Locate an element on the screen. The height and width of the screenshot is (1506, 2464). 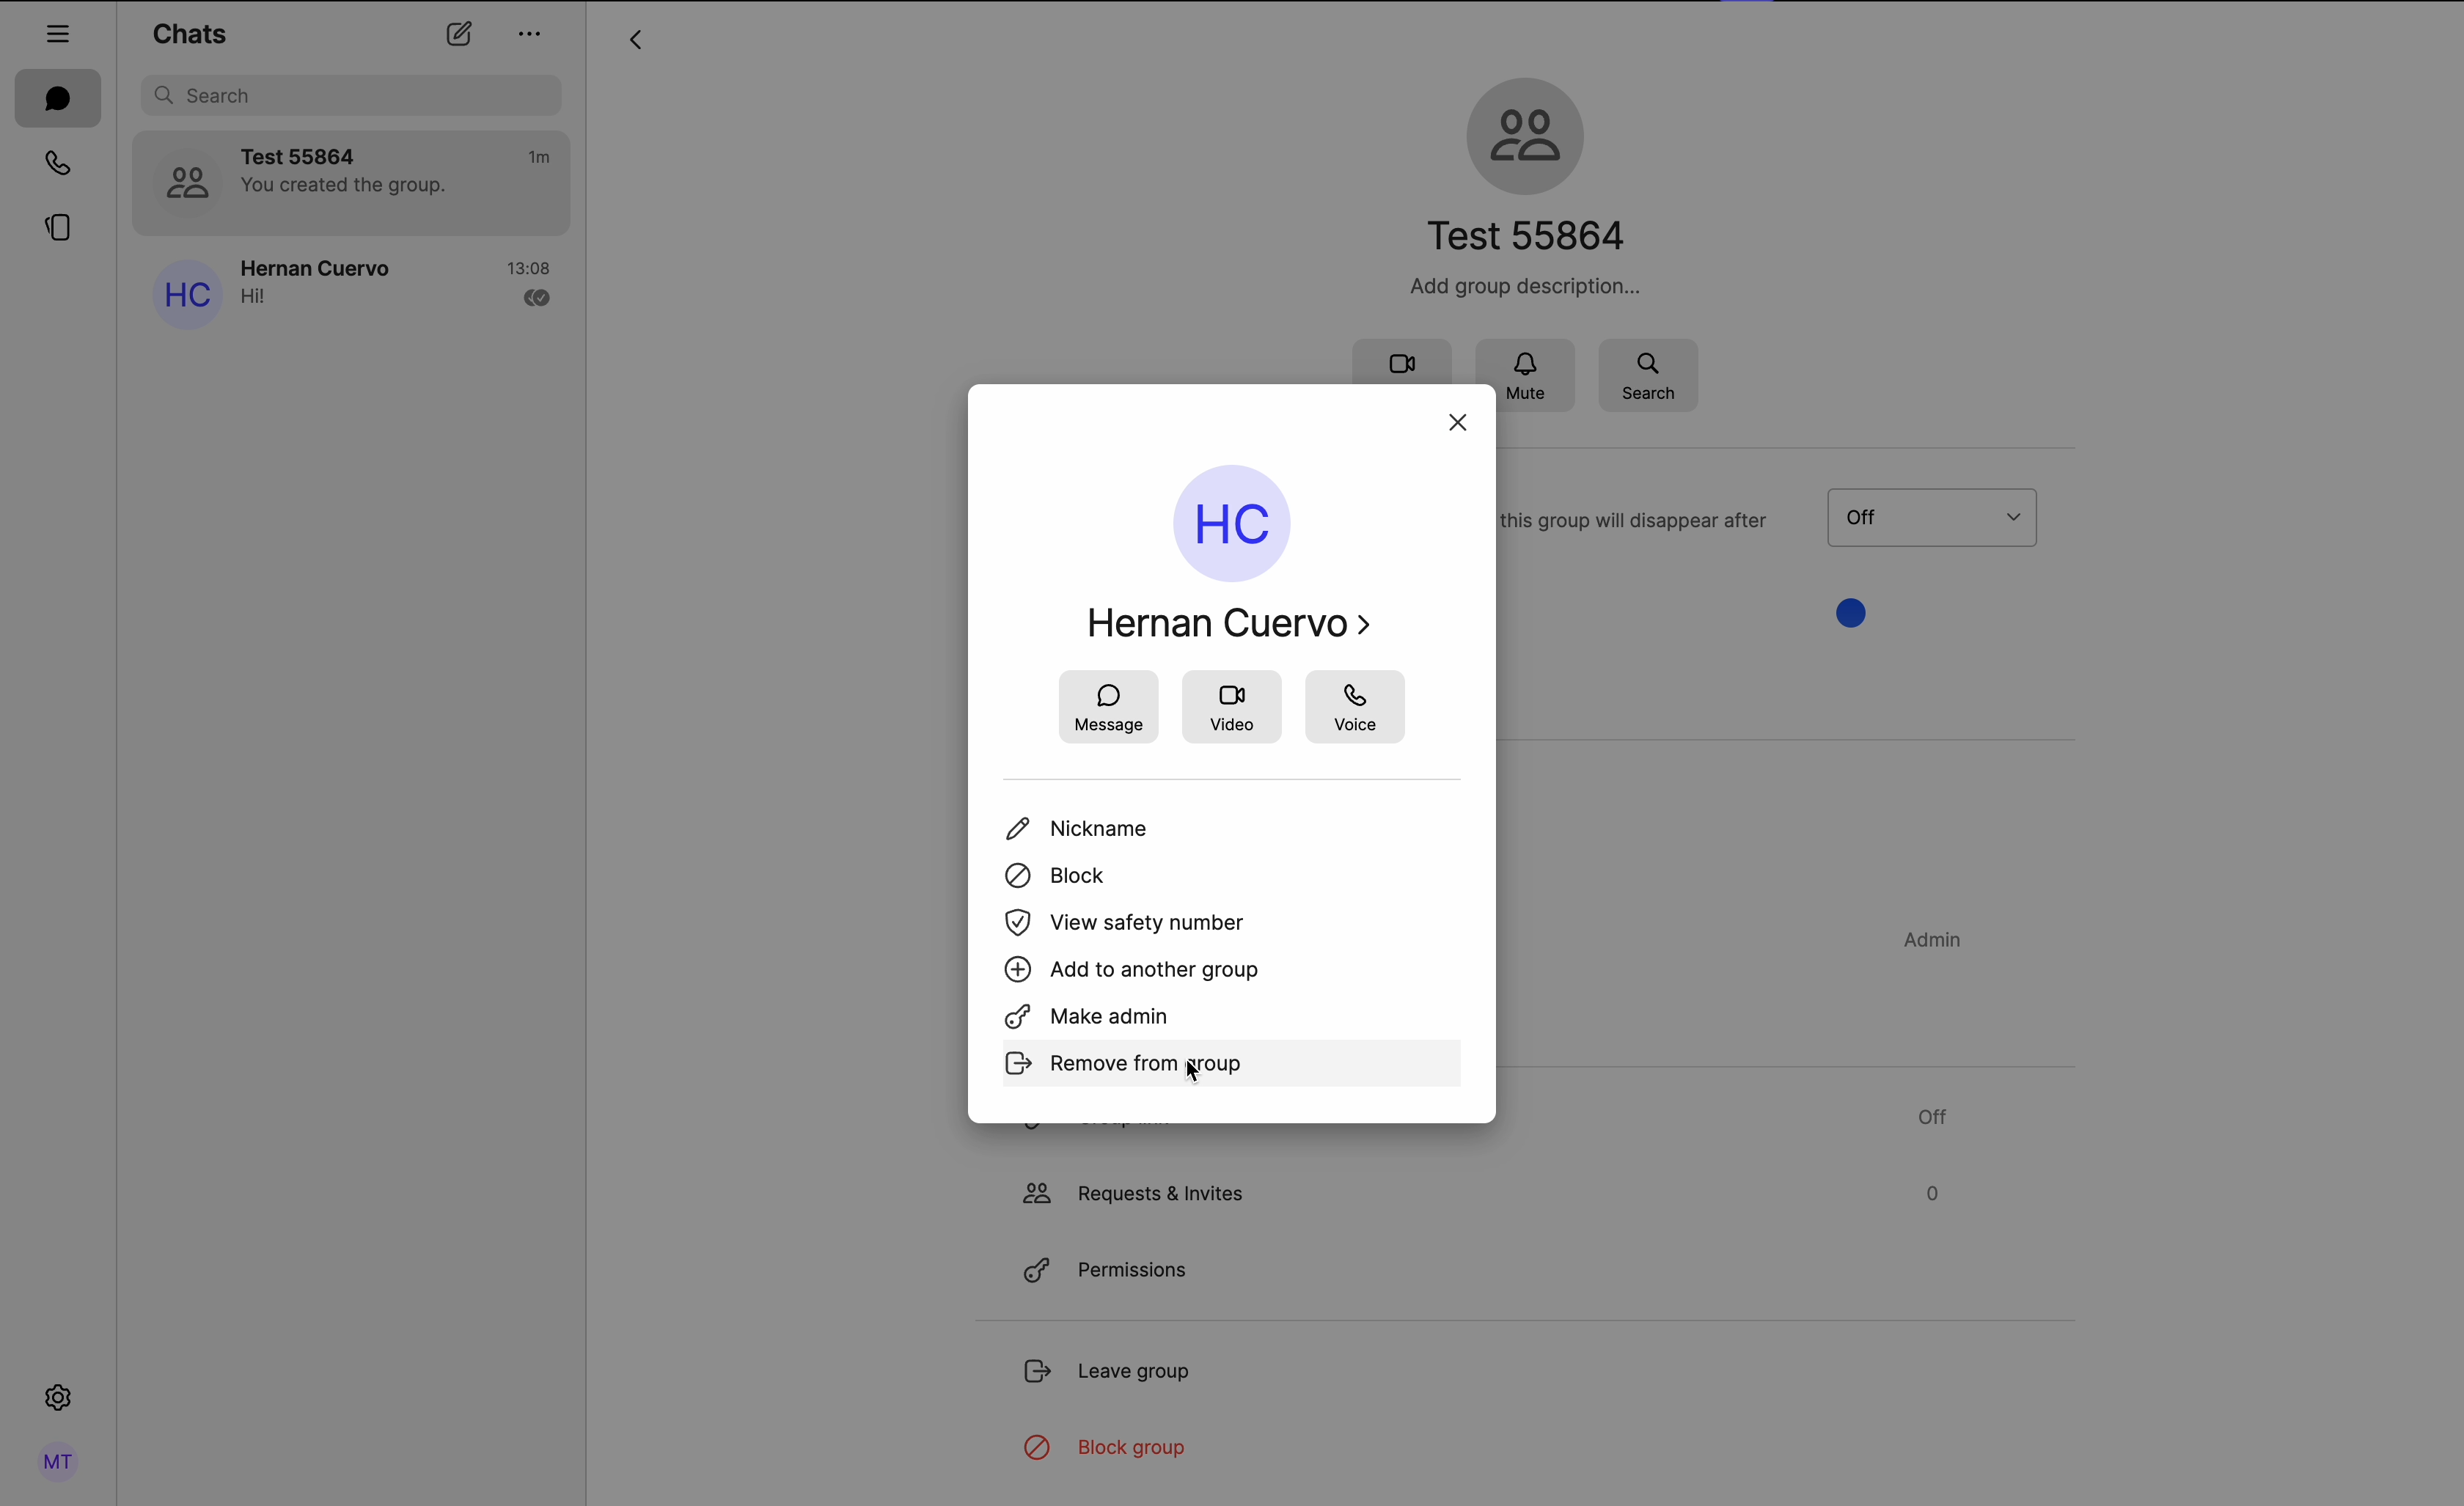
settings is located at coordinates (58, 1402).